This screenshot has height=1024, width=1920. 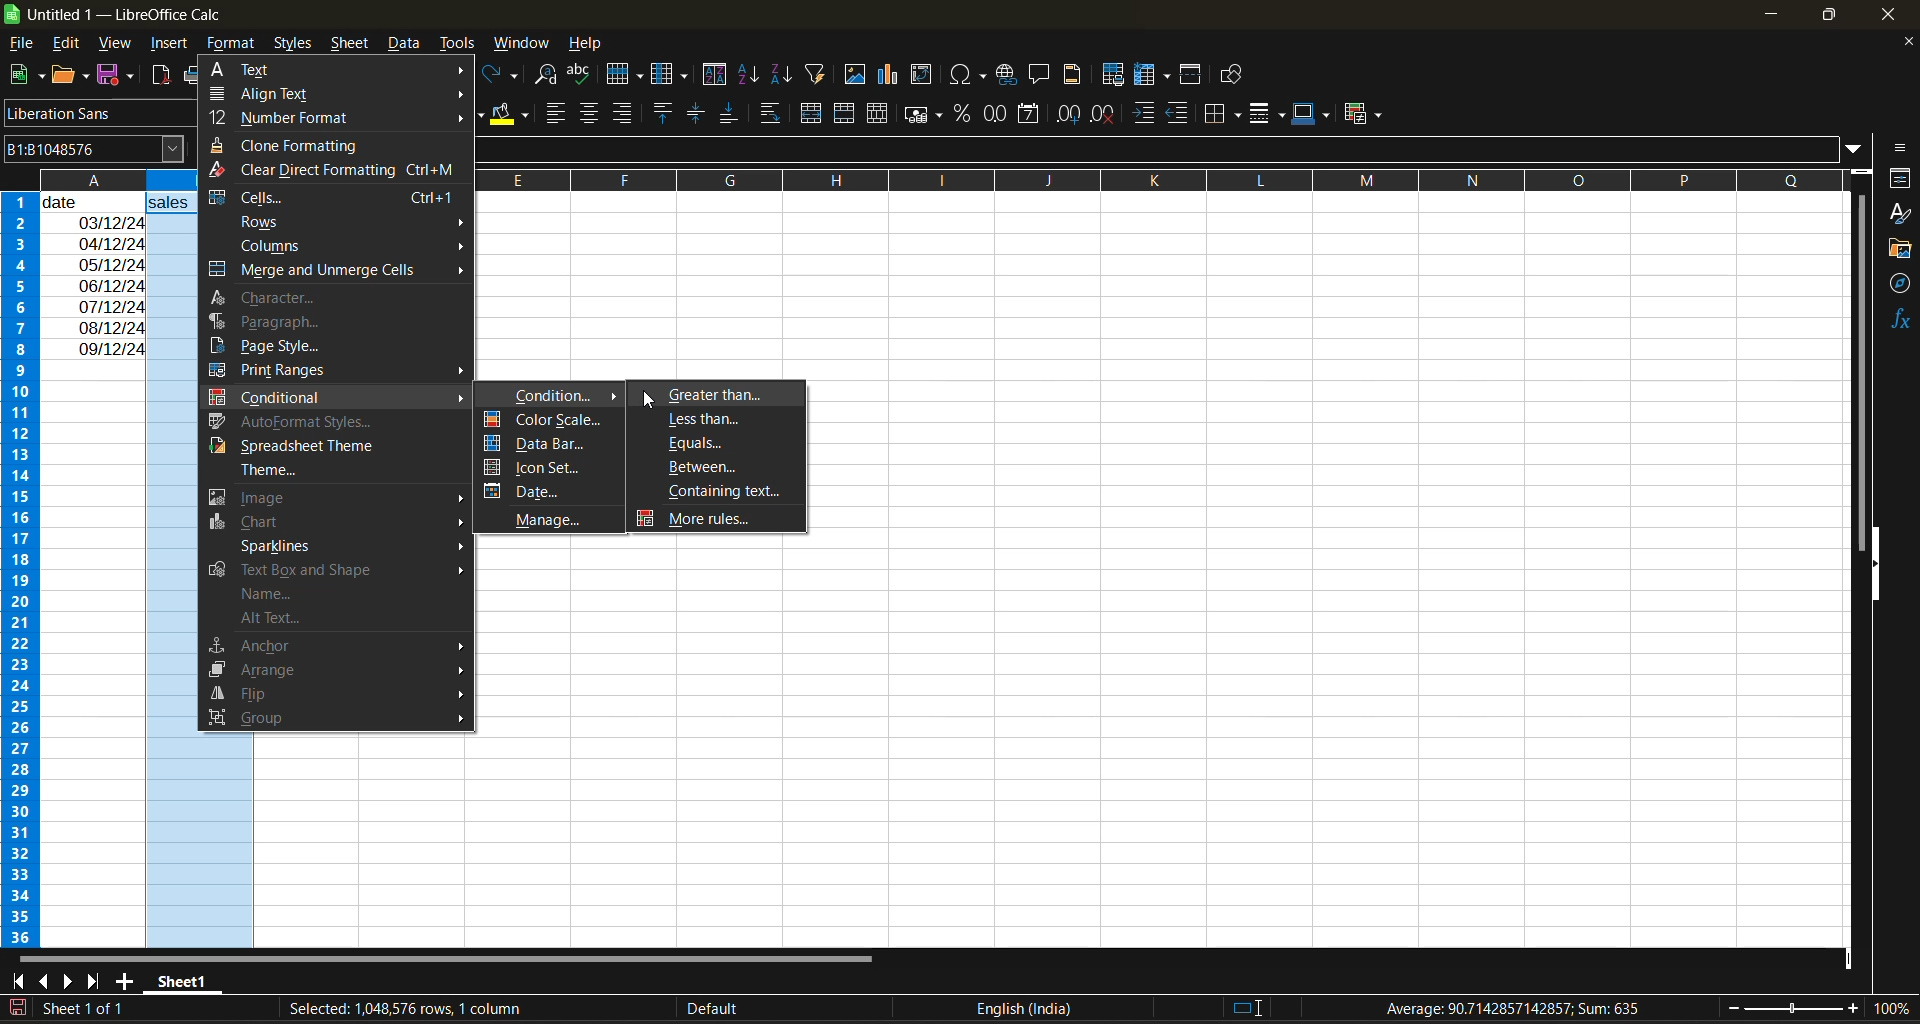 I want to click on zoom factor, so click(x=1888, y=1010).